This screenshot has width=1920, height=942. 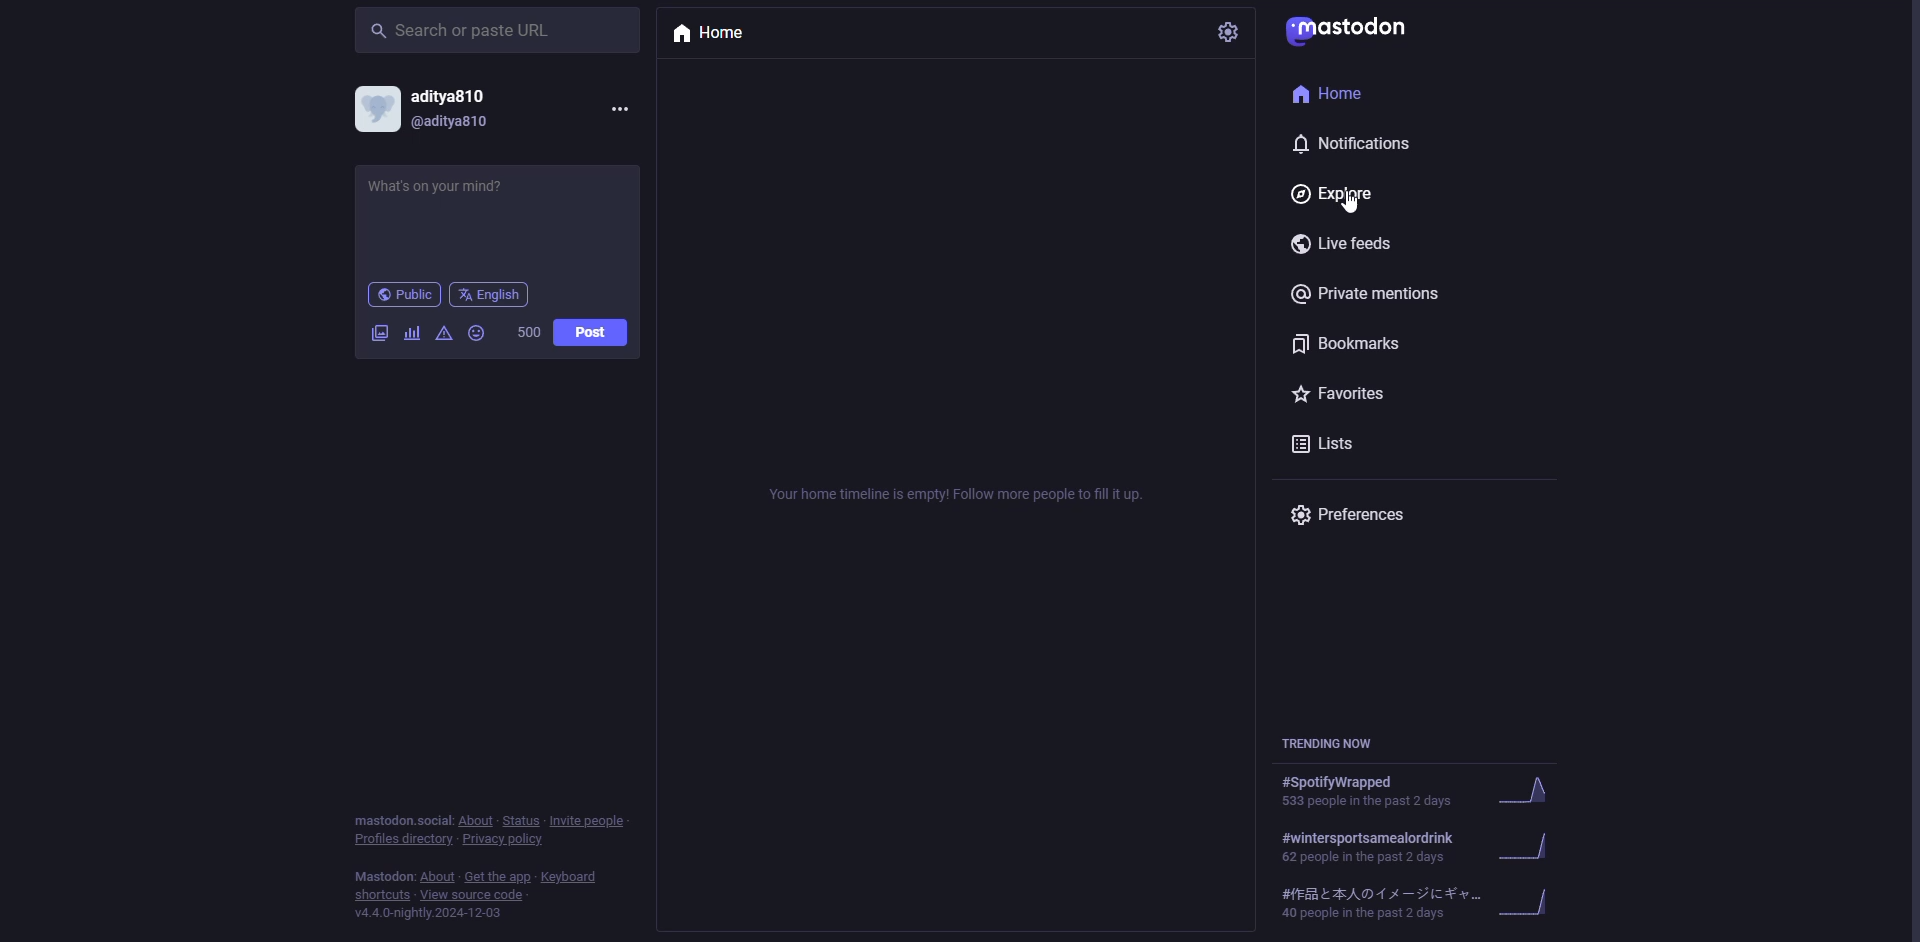 What do you see at coordinates (1349, 342) in the screenshot?
I see `bookmarks` at bounding box center [1349, 342].